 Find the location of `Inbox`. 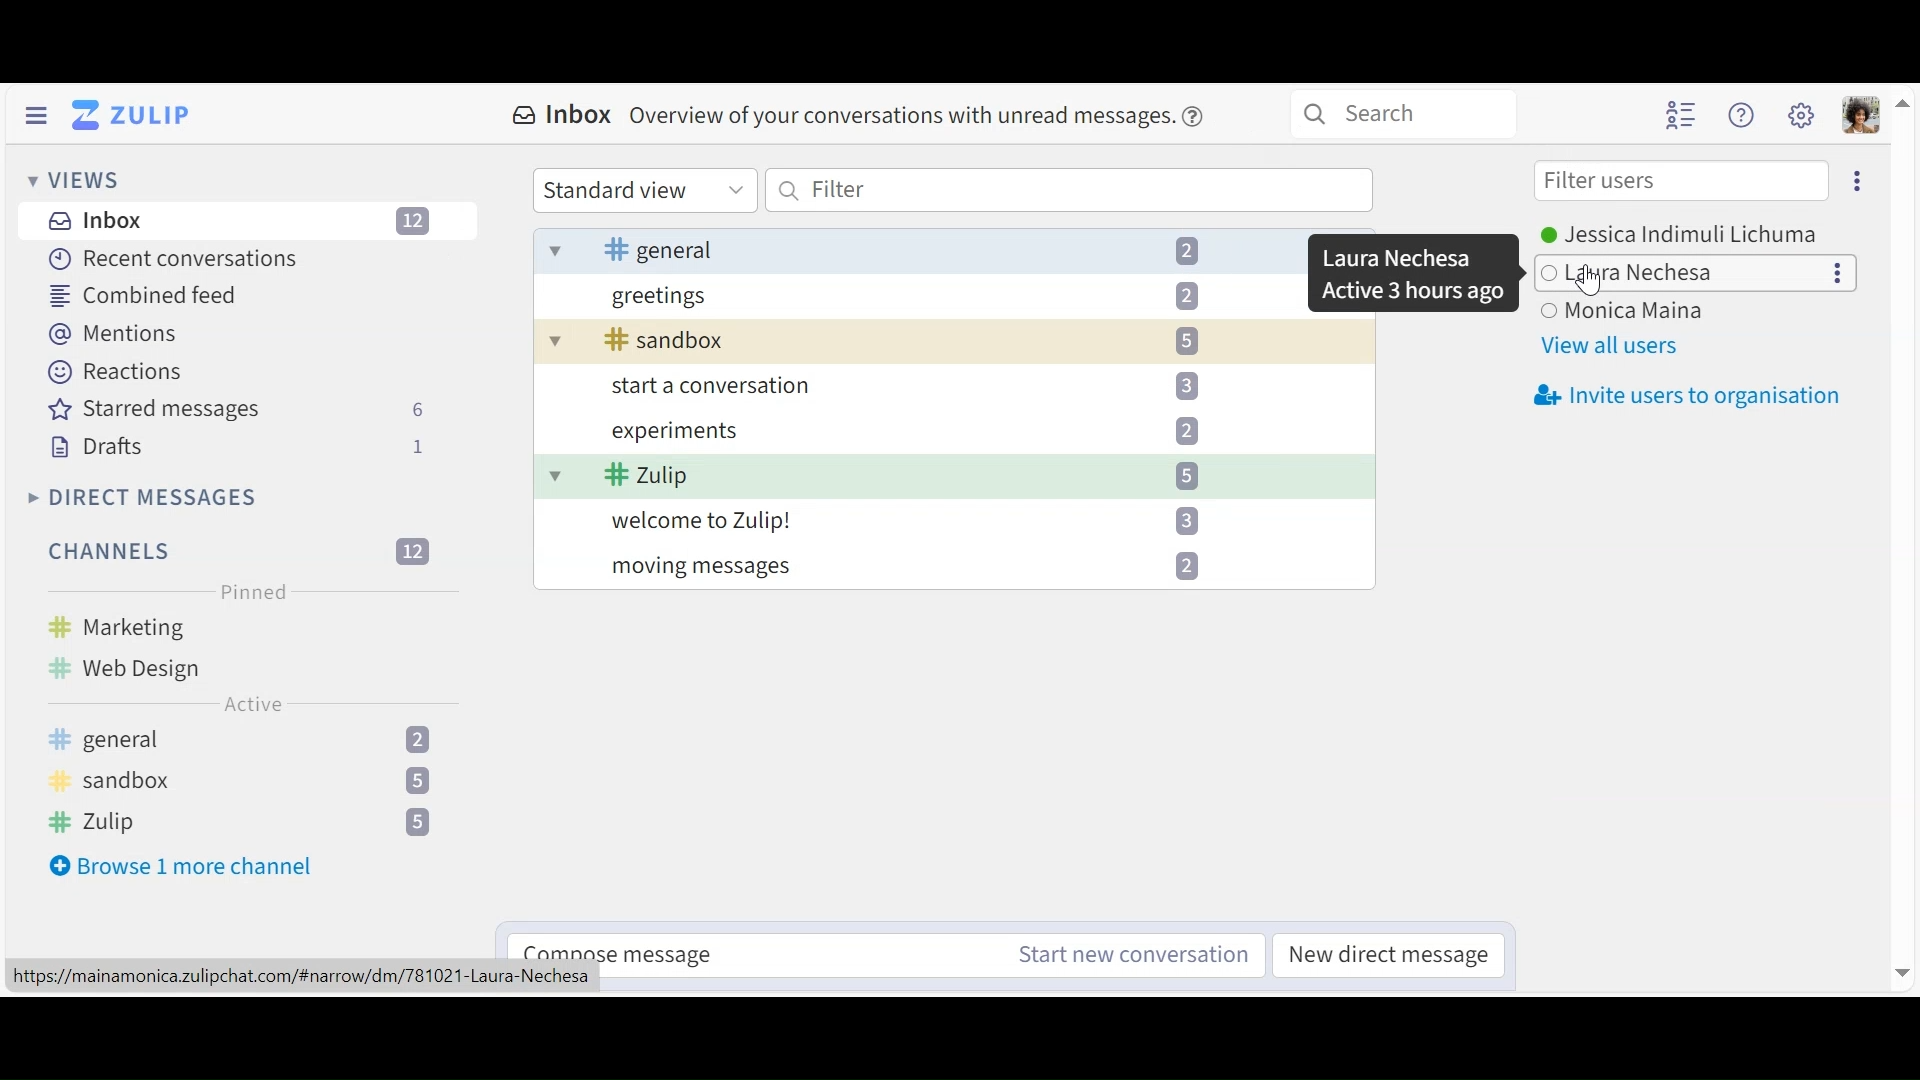

Inbox is located at coordinates (250, 221).